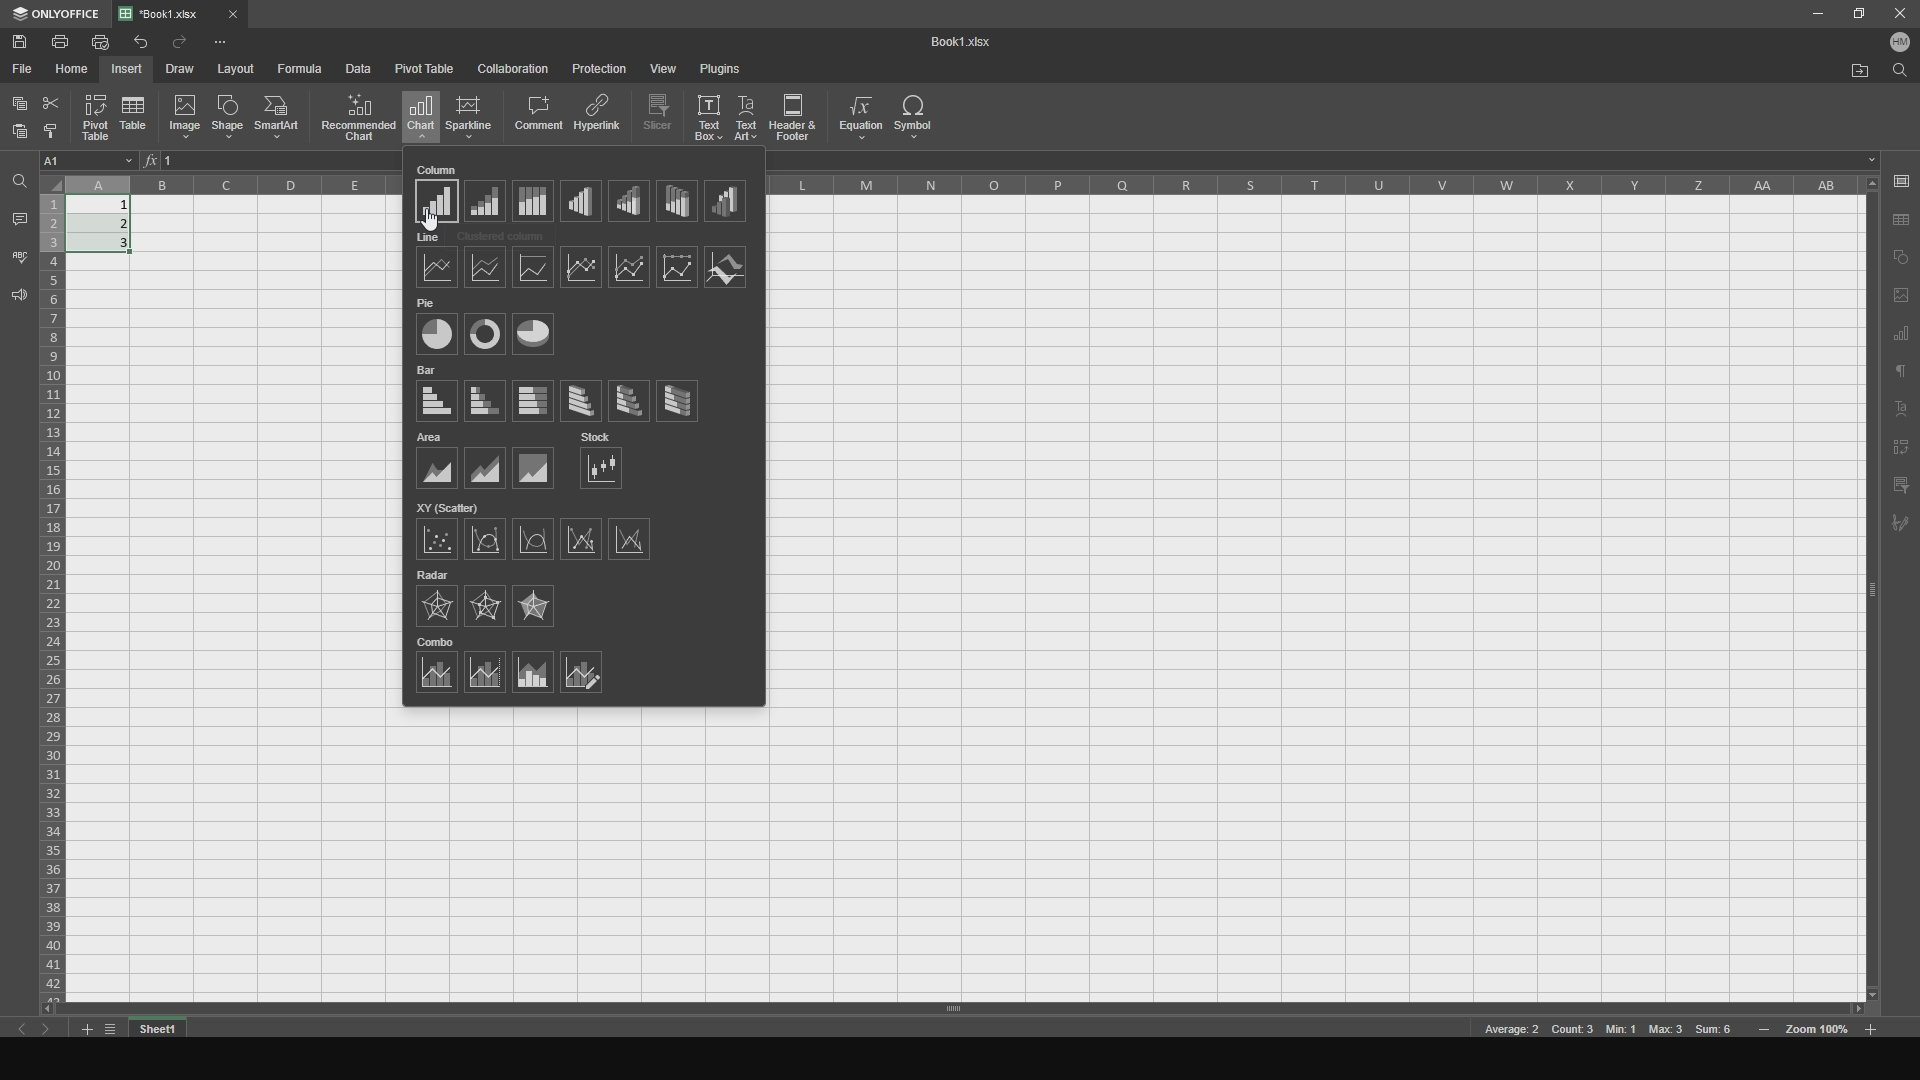 This screenshot has width=1920, height=1080. What do you see at coordinates (536, 117) in the screenshot?
I see `comment` at bounding box center [536, 117].